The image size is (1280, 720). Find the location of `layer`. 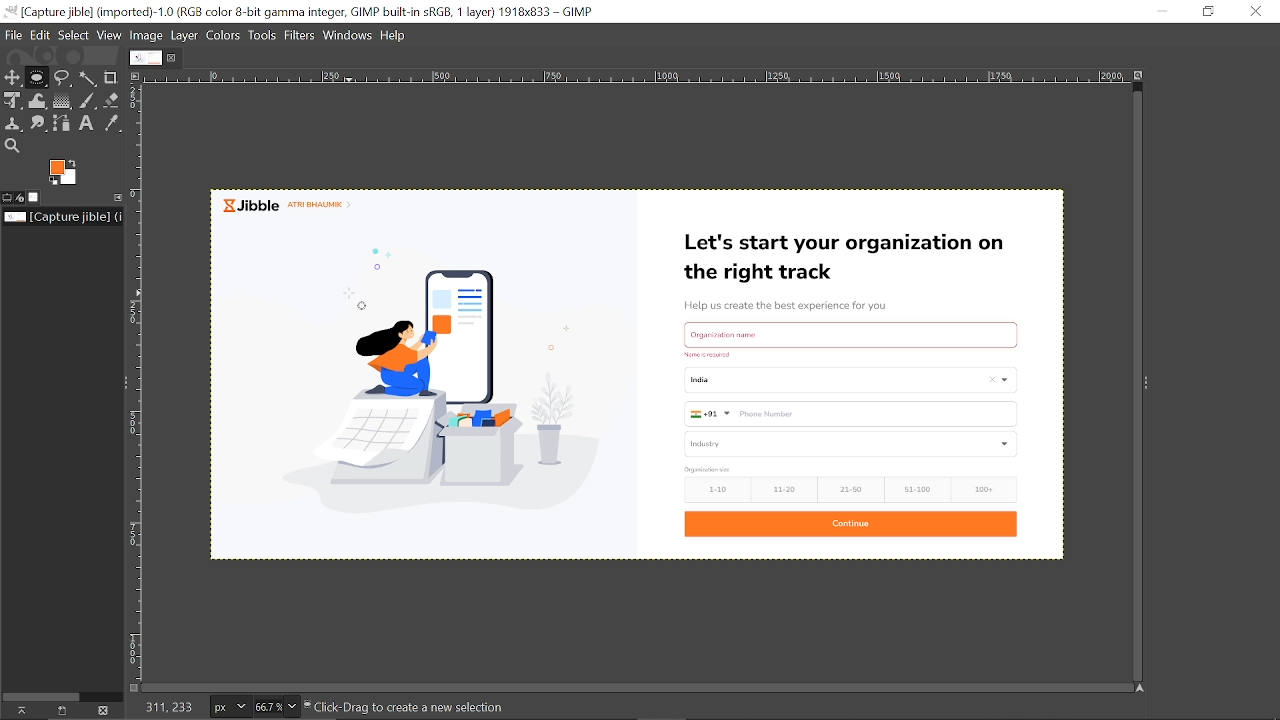

layer is located at coordinates (185, 34).